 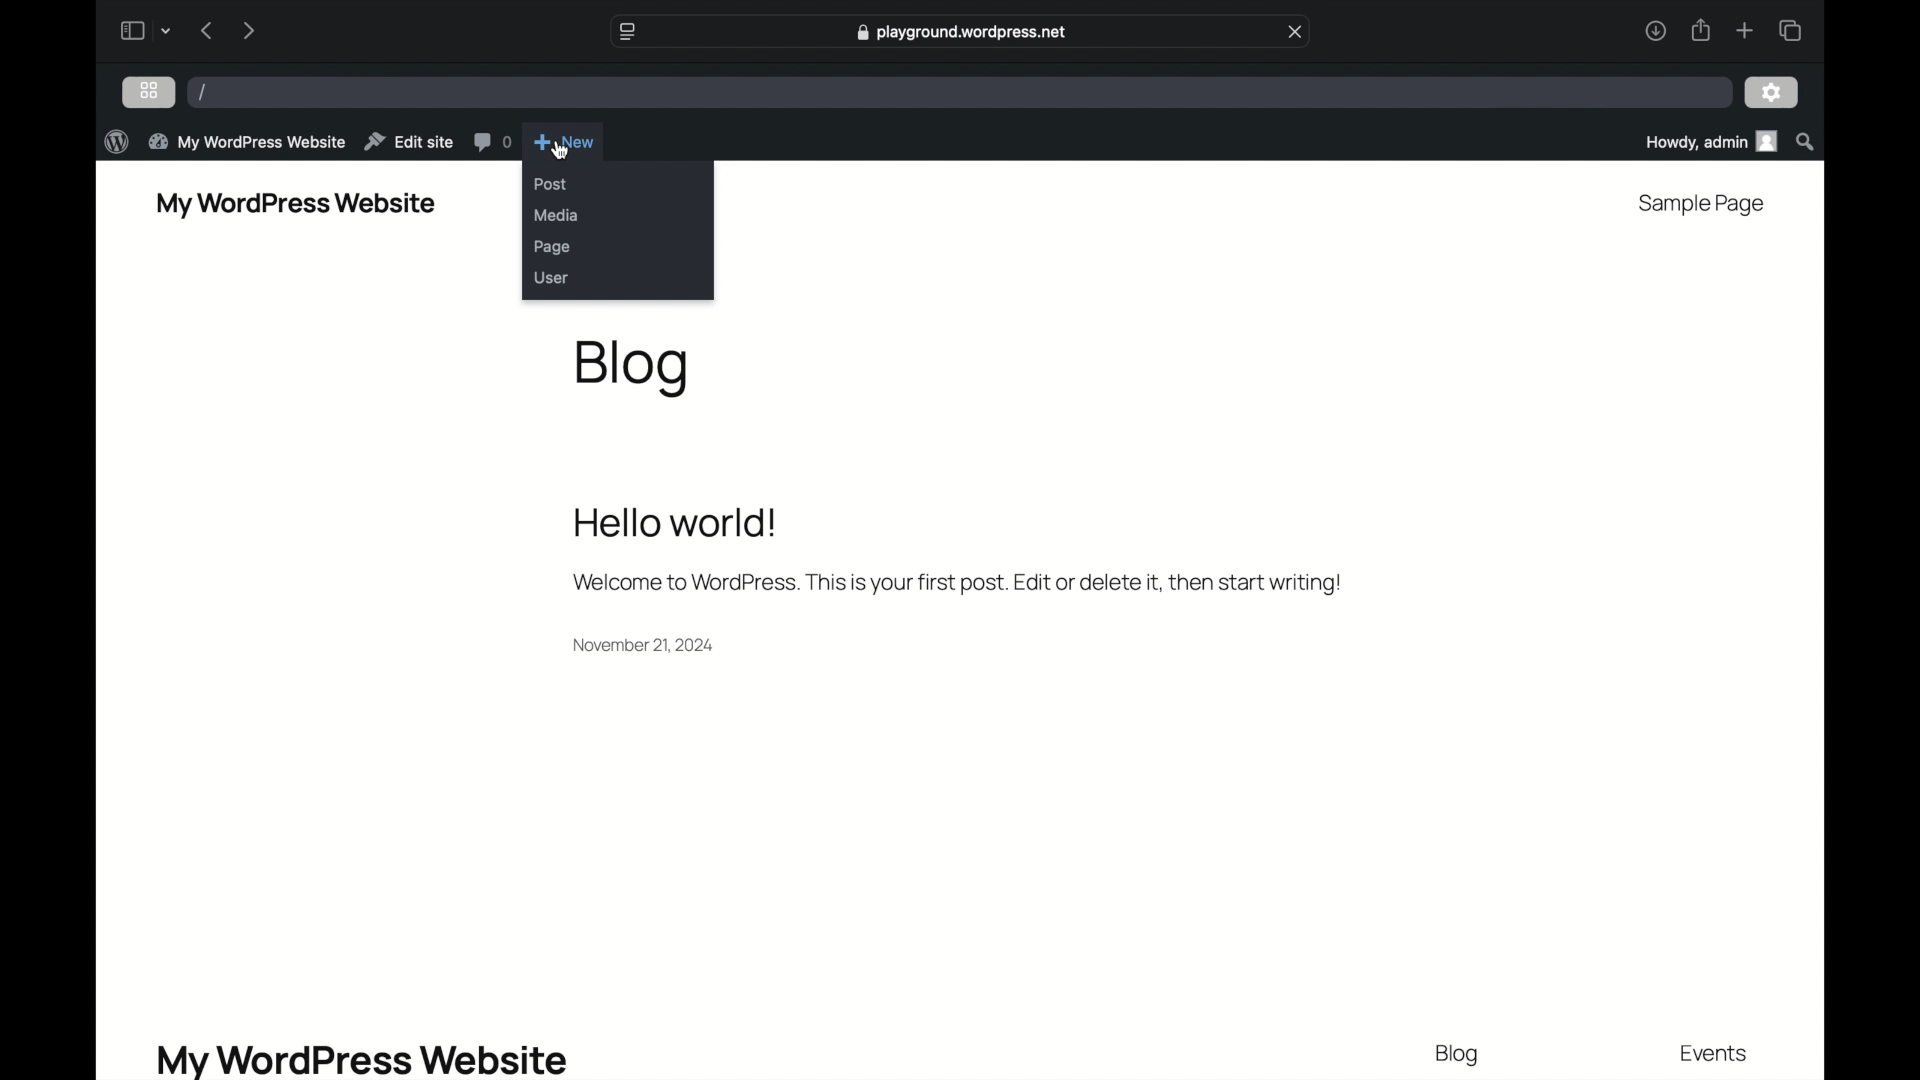 I want to click on grid view, so click(x=149, y=91).